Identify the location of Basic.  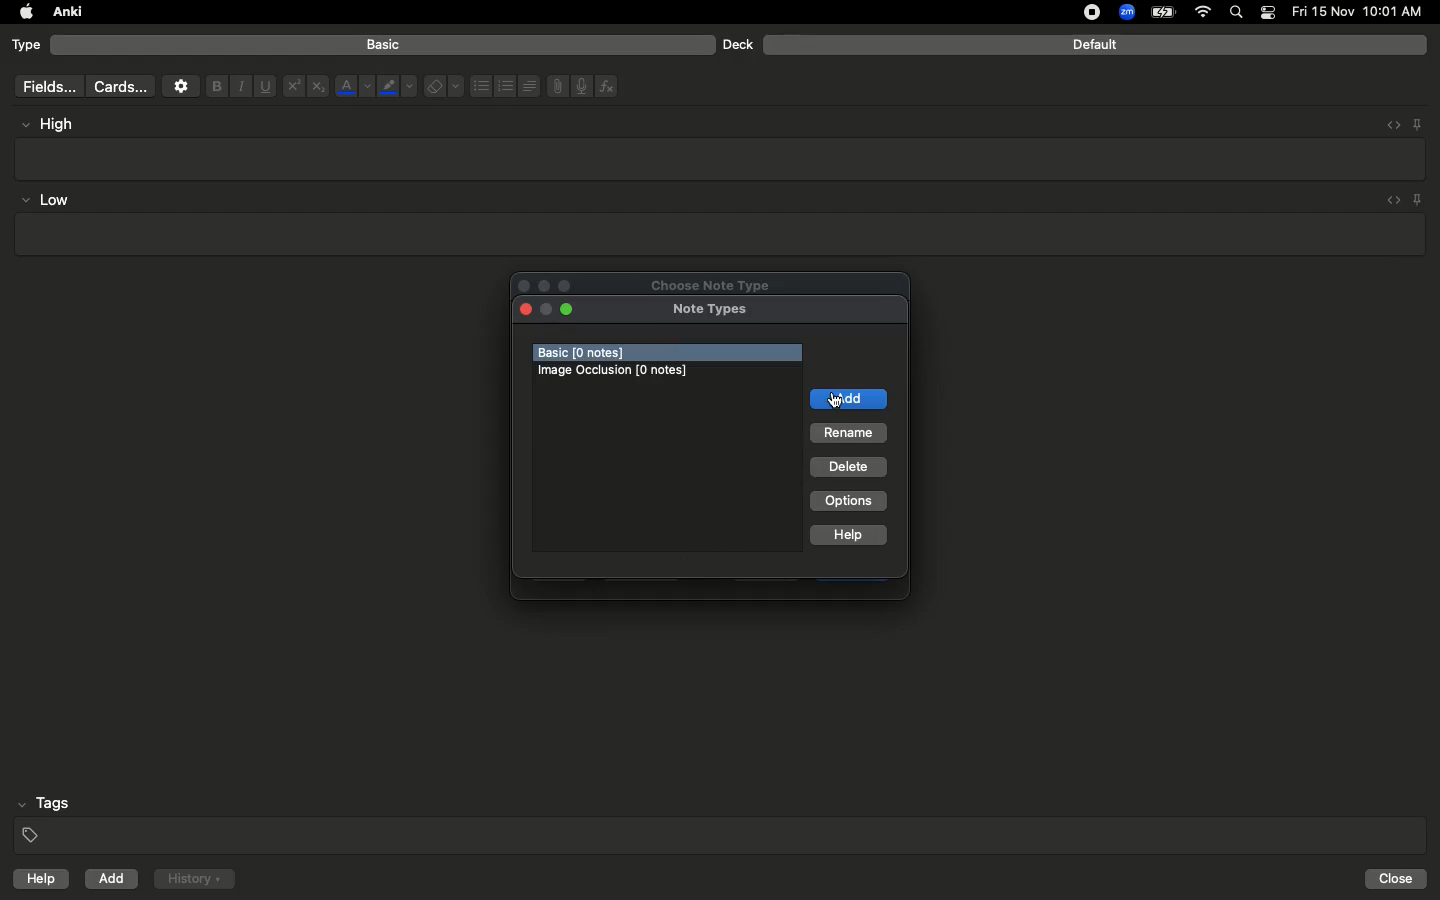
(594, 352).